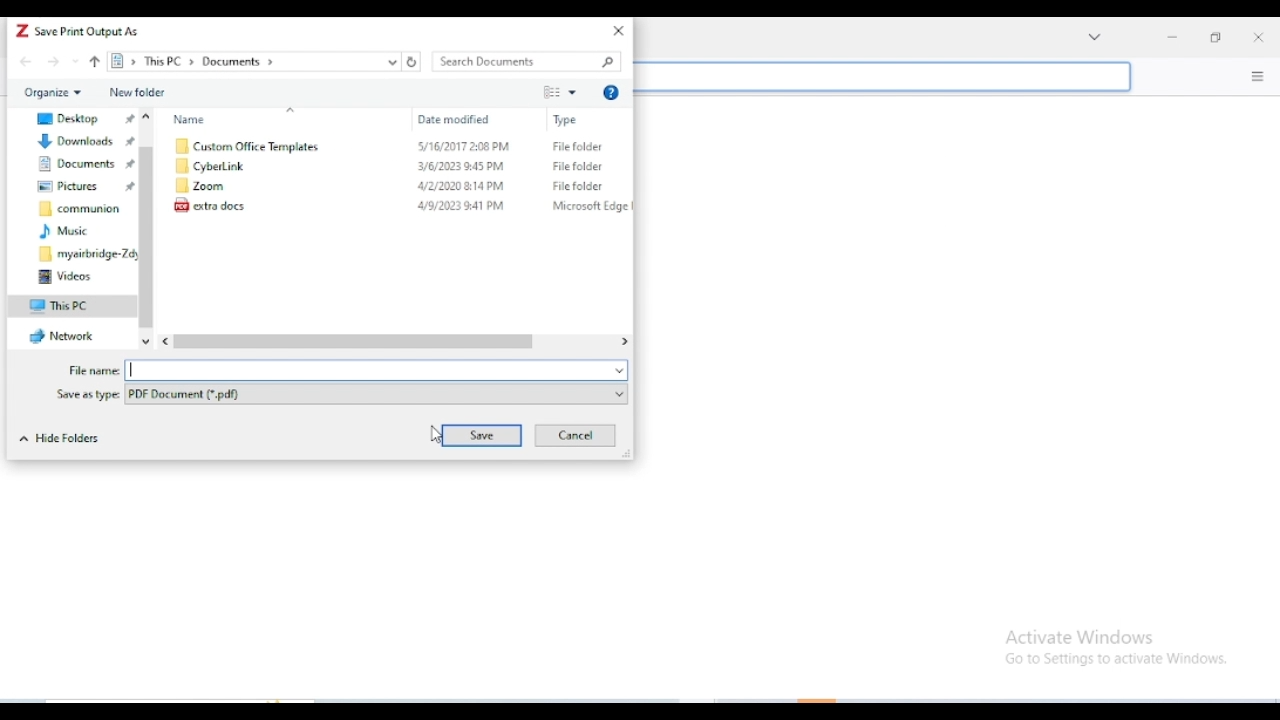 The image size is (1280, 720). Describe the element at coordinates (577, 187) in the screenshot. I see `File folder` at that location.